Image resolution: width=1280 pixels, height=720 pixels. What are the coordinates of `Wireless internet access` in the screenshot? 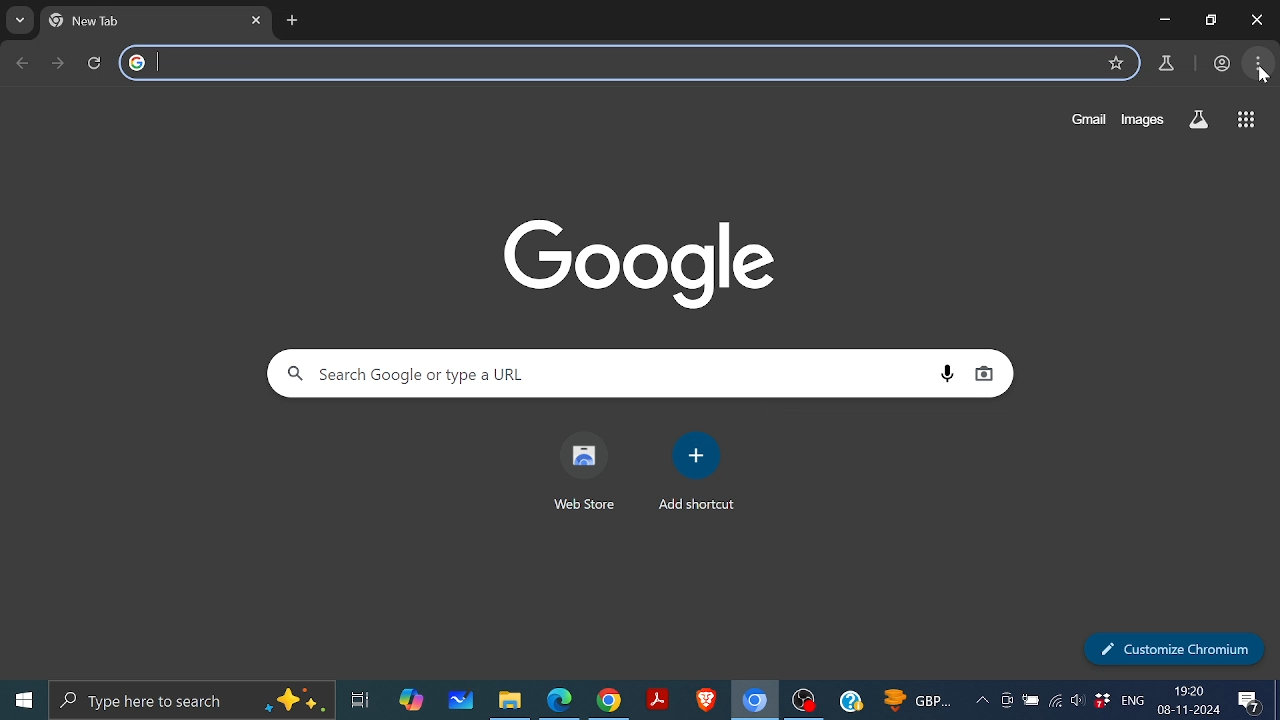 It's located at (1056, 704).